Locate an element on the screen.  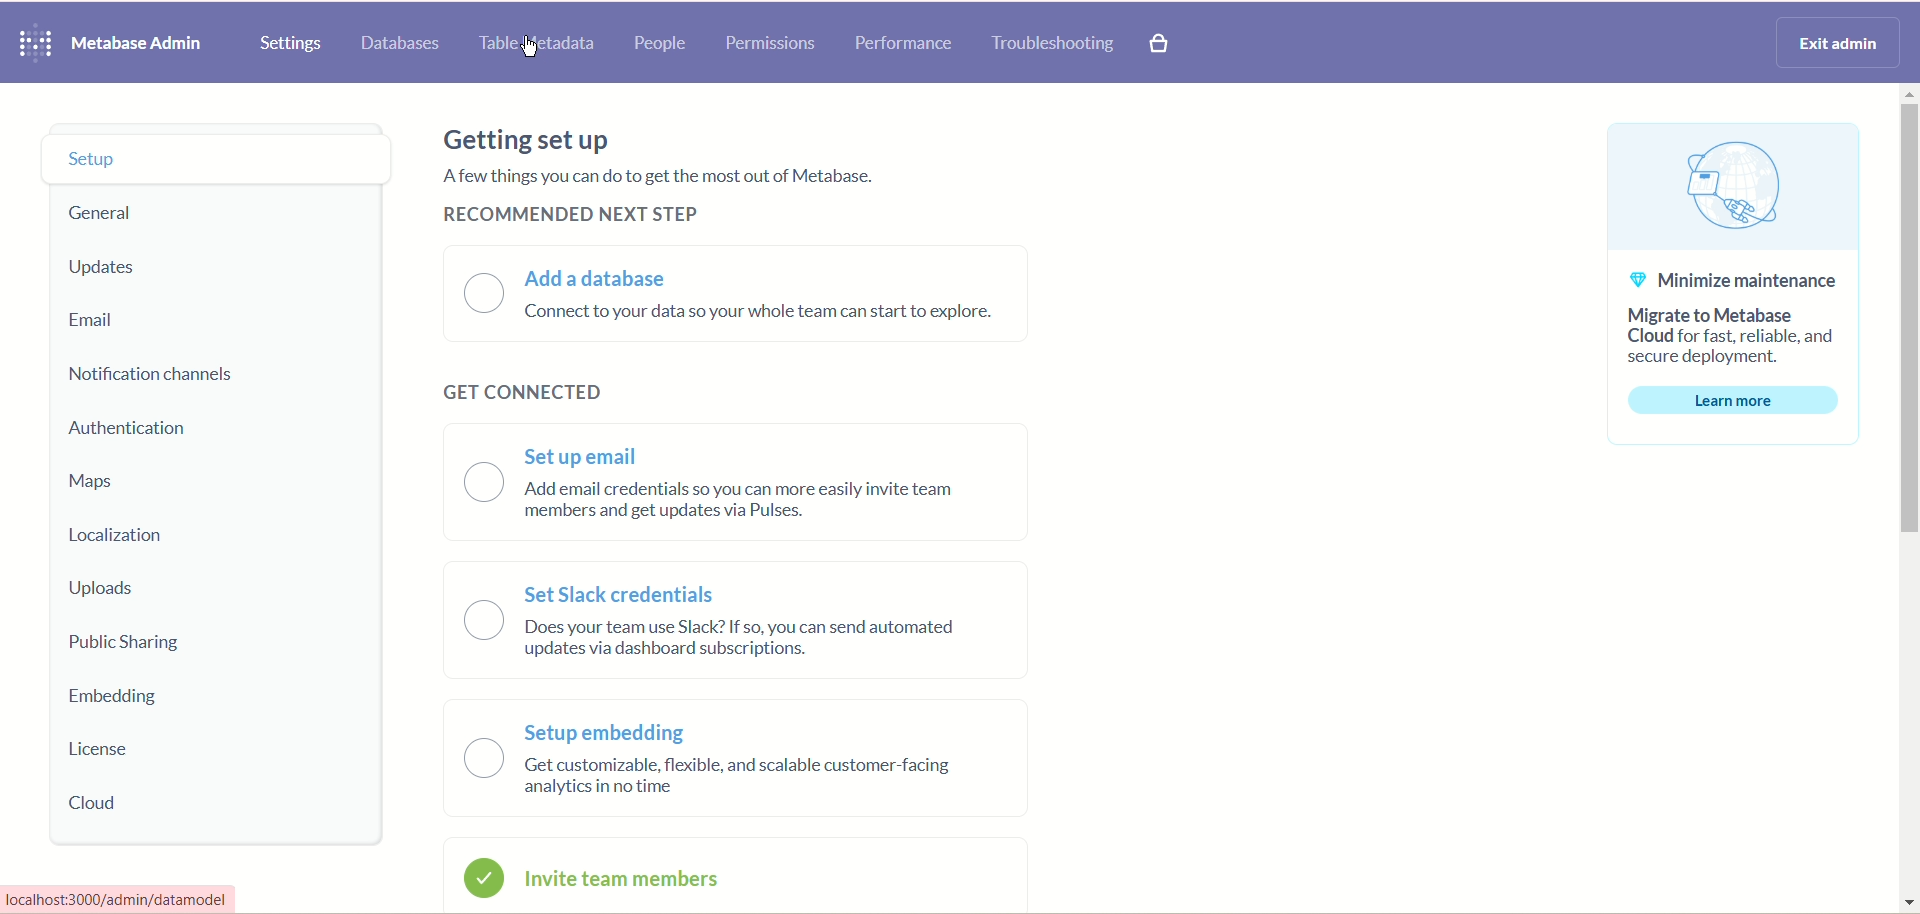
learn more is located at coordinates (1735, 402).